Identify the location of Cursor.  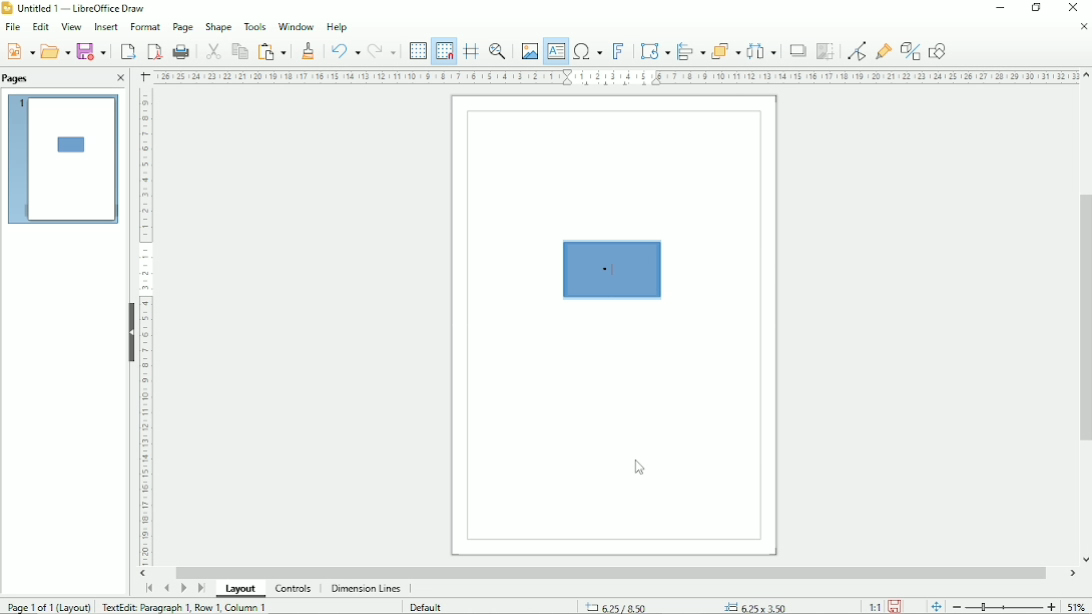
(640, 468).